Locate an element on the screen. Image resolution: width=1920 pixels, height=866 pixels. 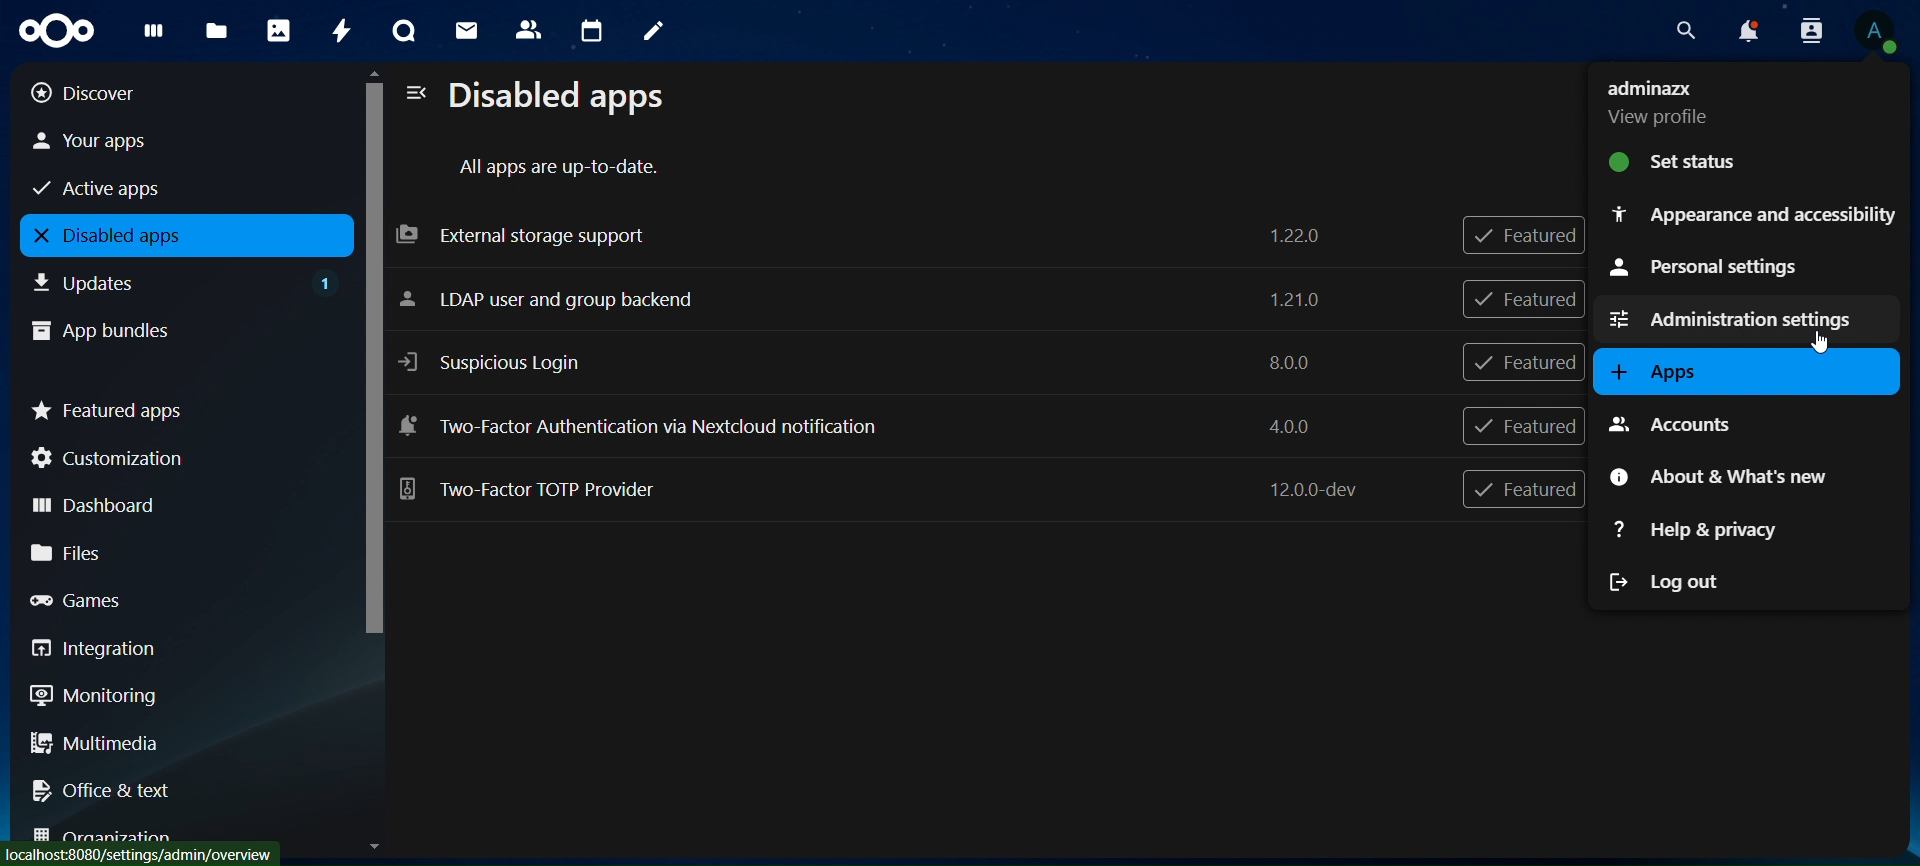
view profile is located at coordinates (1877, 32).